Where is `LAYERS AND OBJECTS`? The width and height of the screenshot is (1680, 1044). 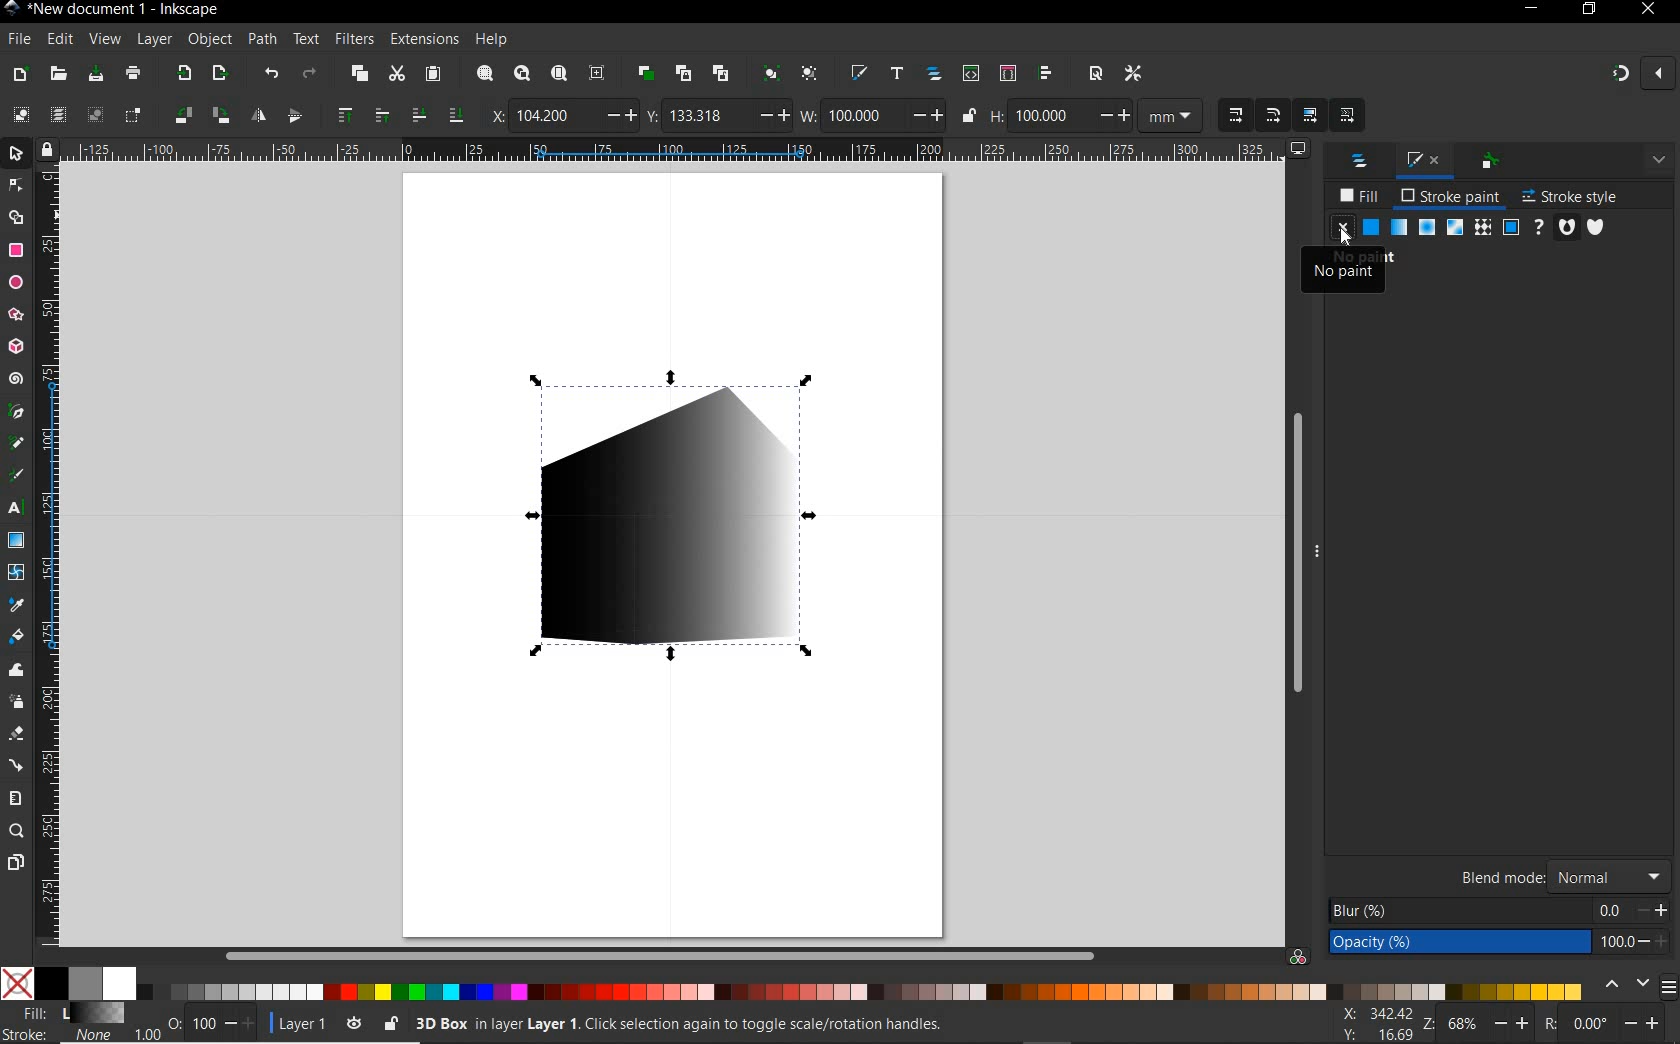 LAYERS AND OBJECTS is located at coordinates (1362, 163).